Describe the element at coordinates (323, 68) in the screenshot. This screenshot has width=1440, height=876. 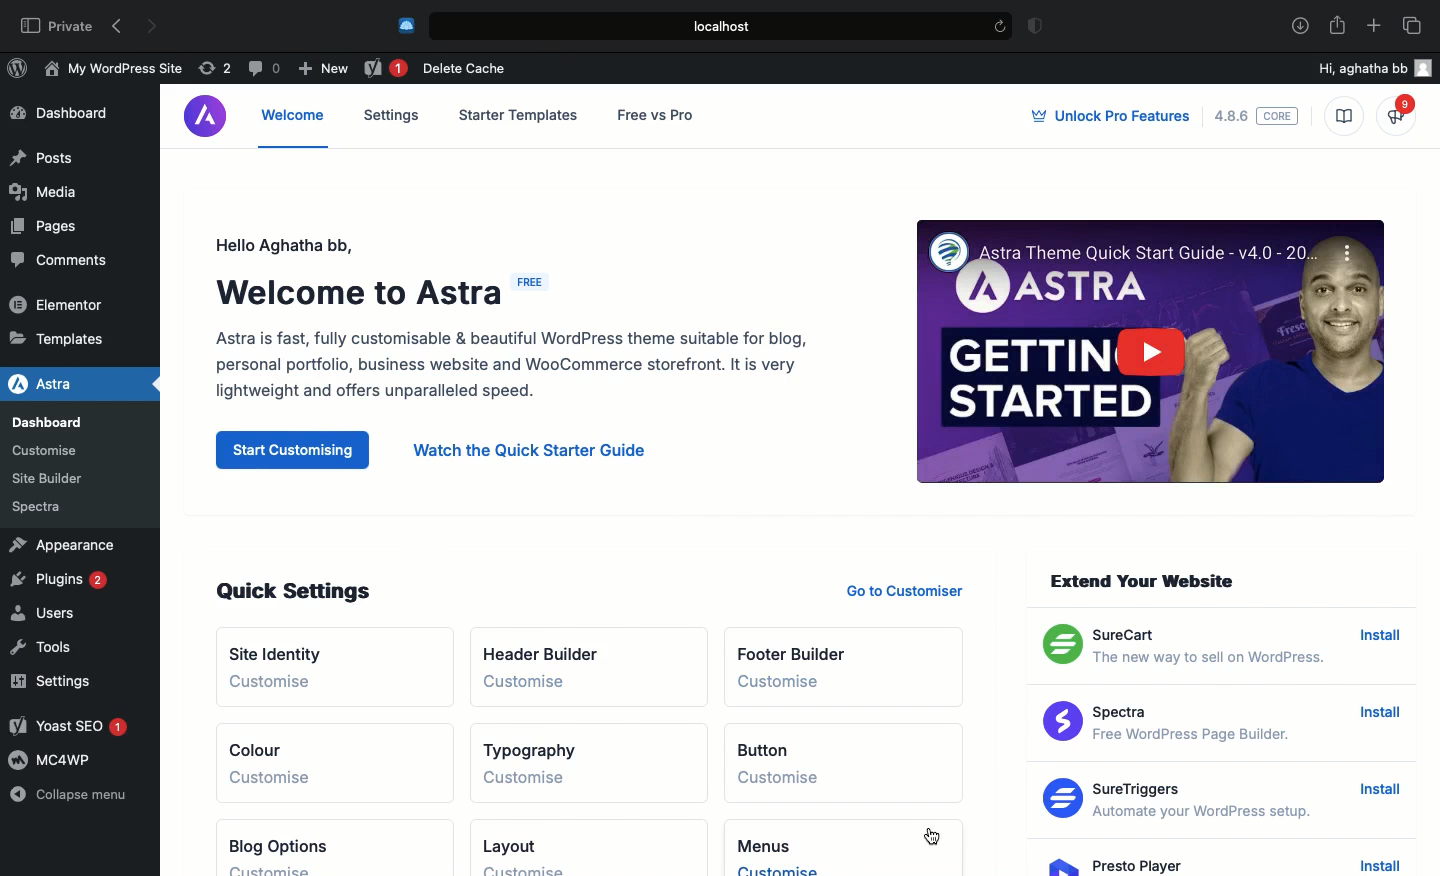
I see `New` at that location.